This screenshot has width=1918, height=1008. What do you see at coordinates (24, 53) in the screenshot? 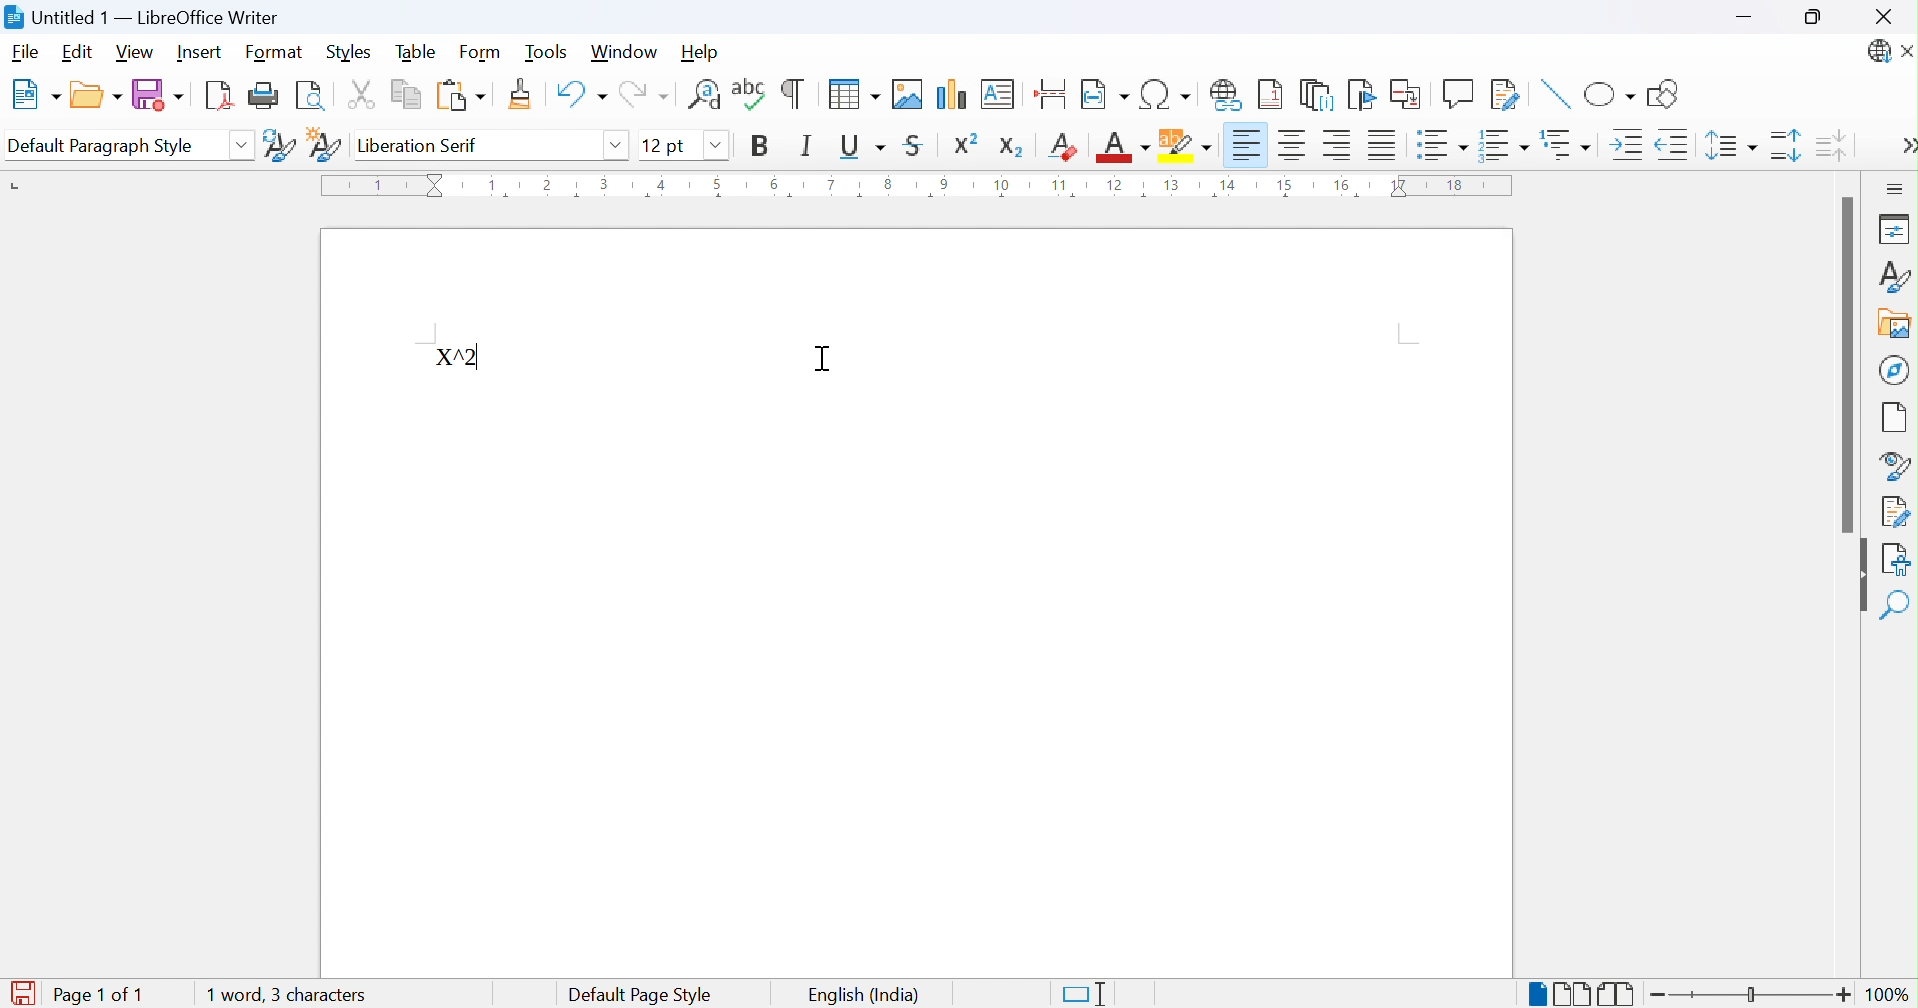
I see `File` at bounding box center [24, 53].